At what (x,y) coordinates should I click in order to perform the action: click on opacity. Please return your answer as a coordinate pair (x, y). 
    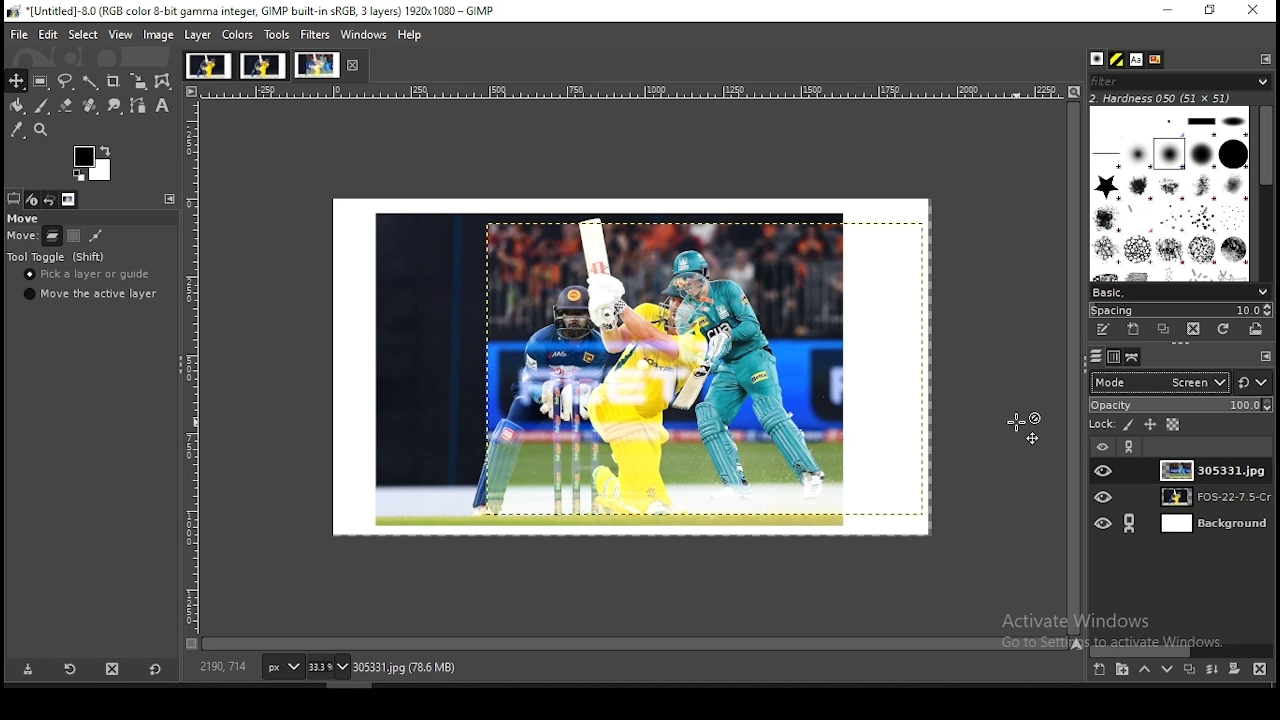
    Looking at the image, I should click on (1181, 405).